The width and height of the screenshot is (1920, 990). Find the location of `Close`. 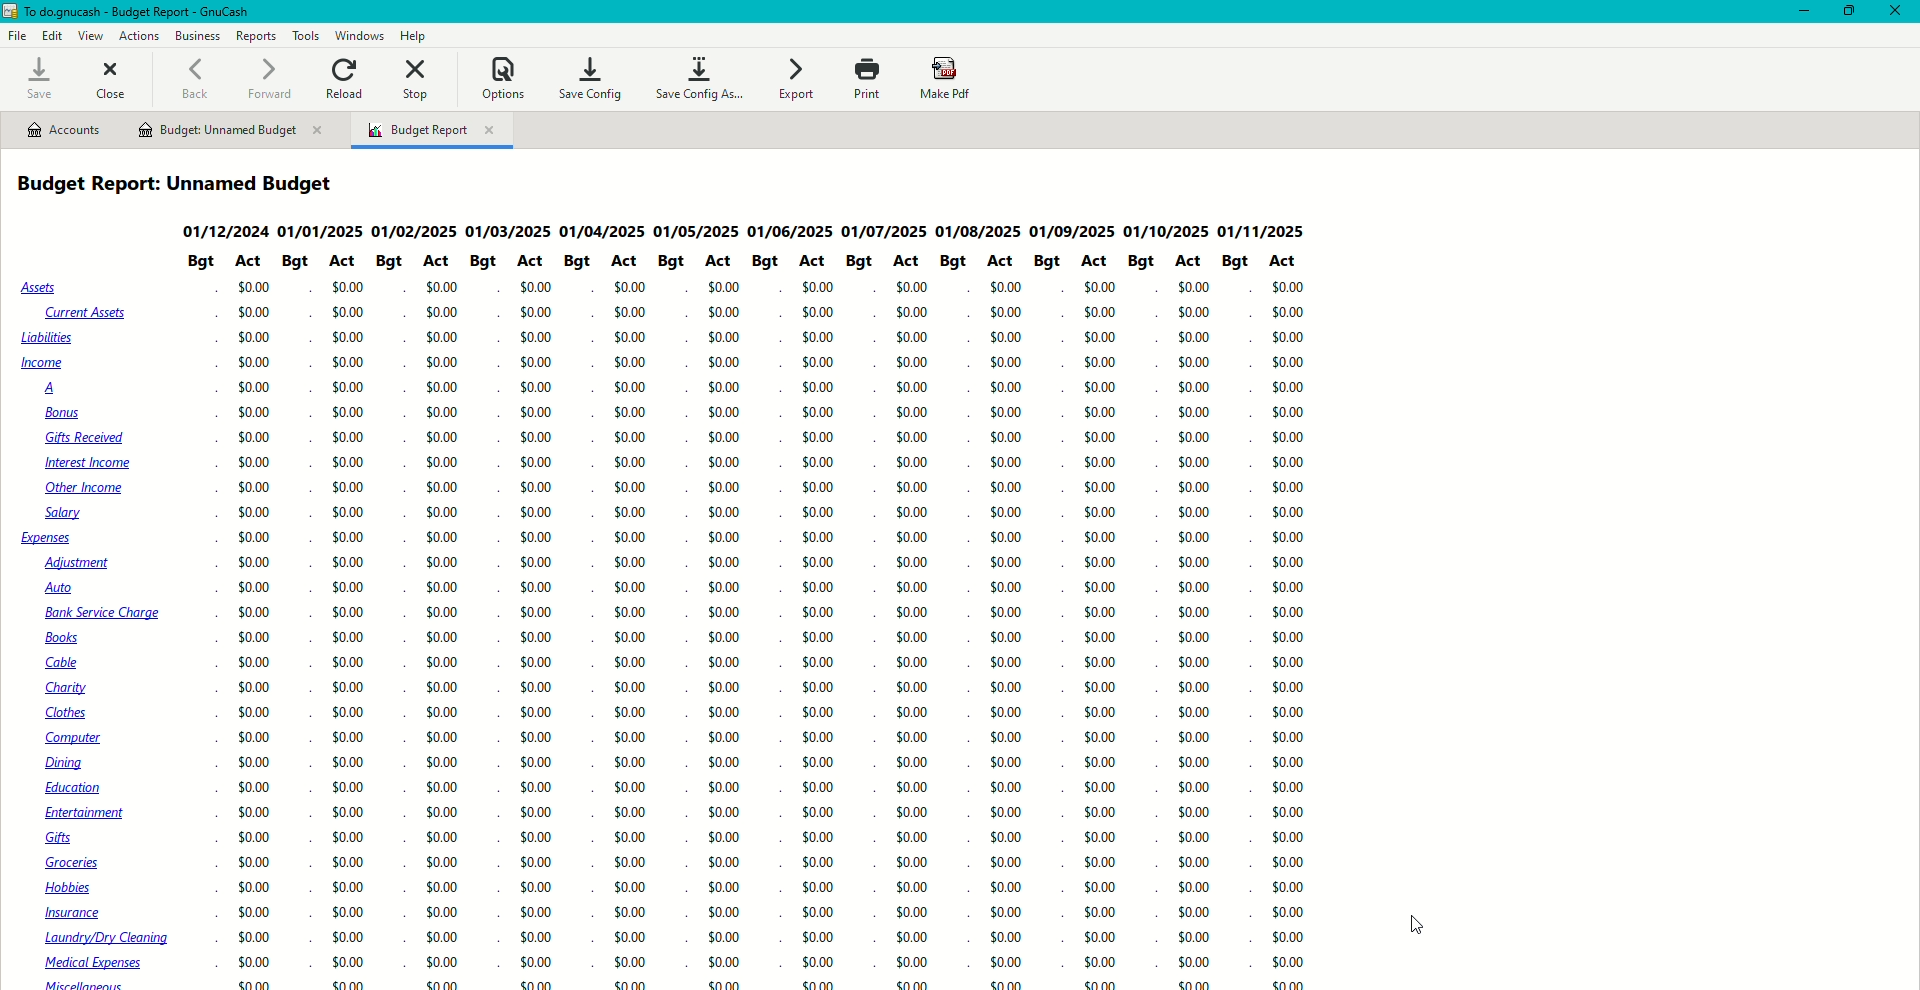

Close is located at coordinates (114, 77).